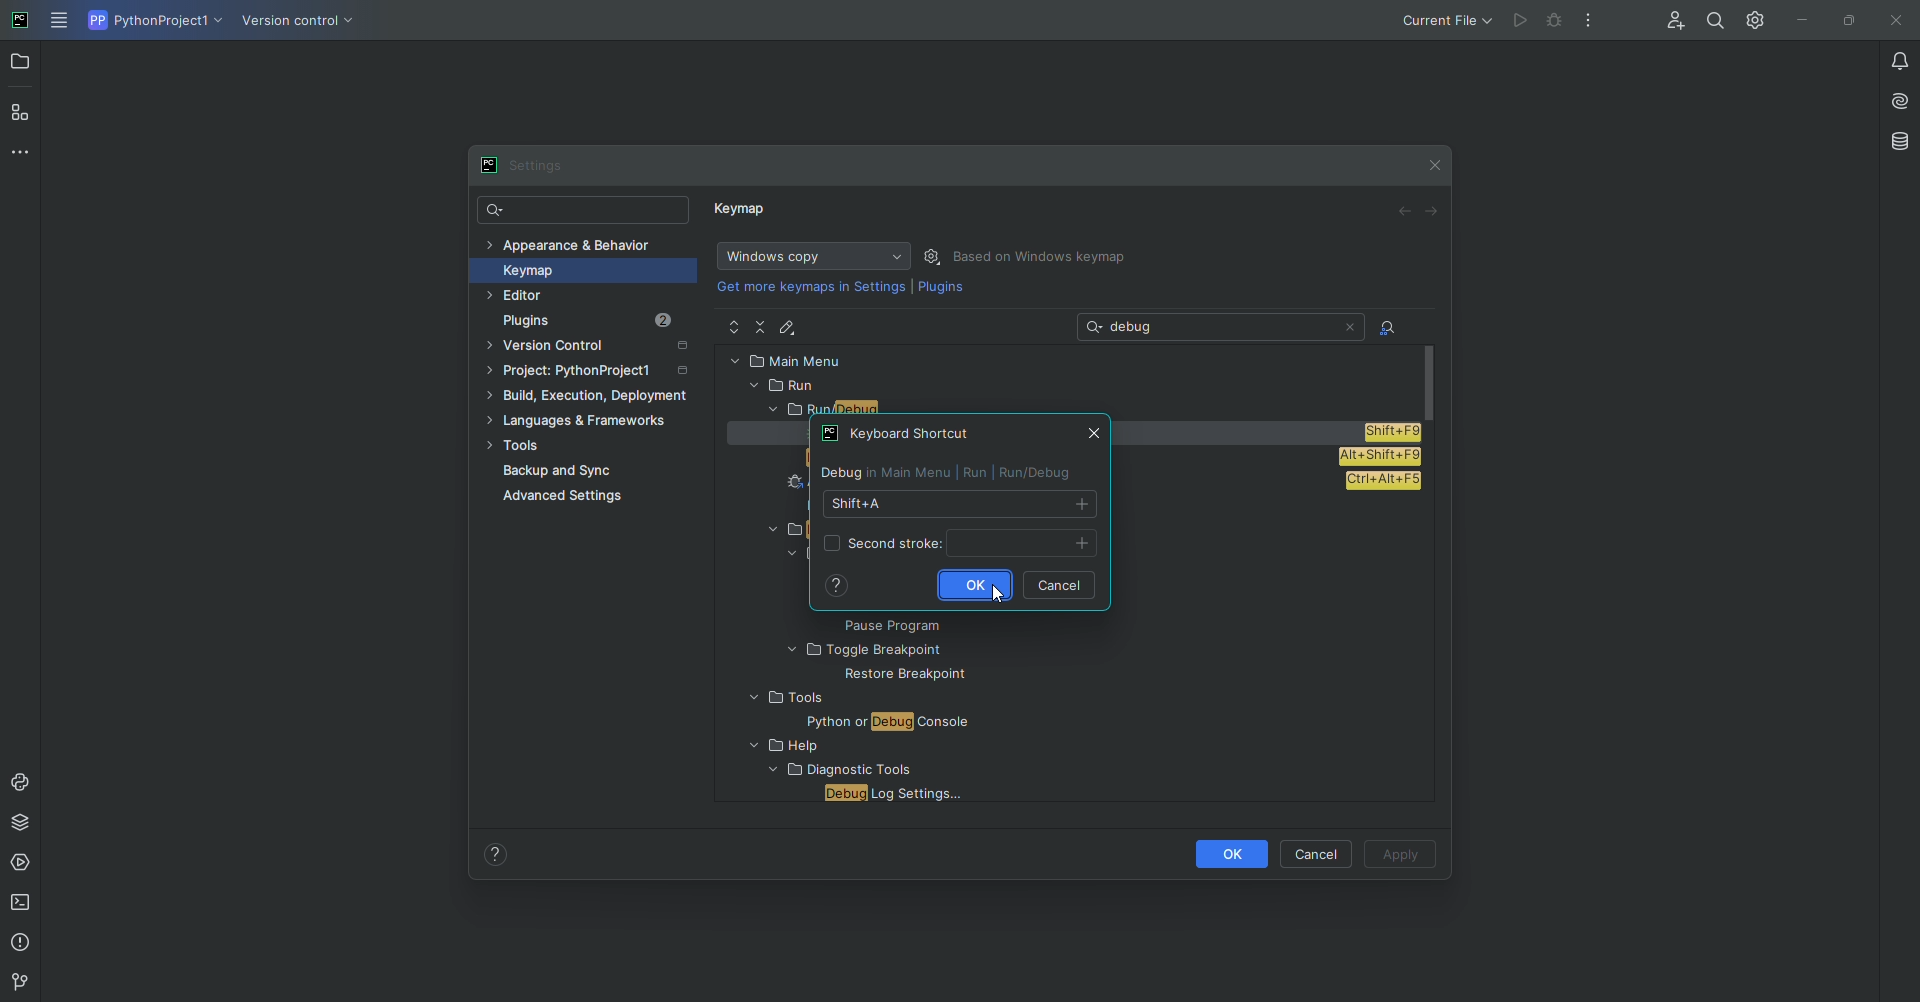  I want to click on Search: debug, so click(1223, 326).